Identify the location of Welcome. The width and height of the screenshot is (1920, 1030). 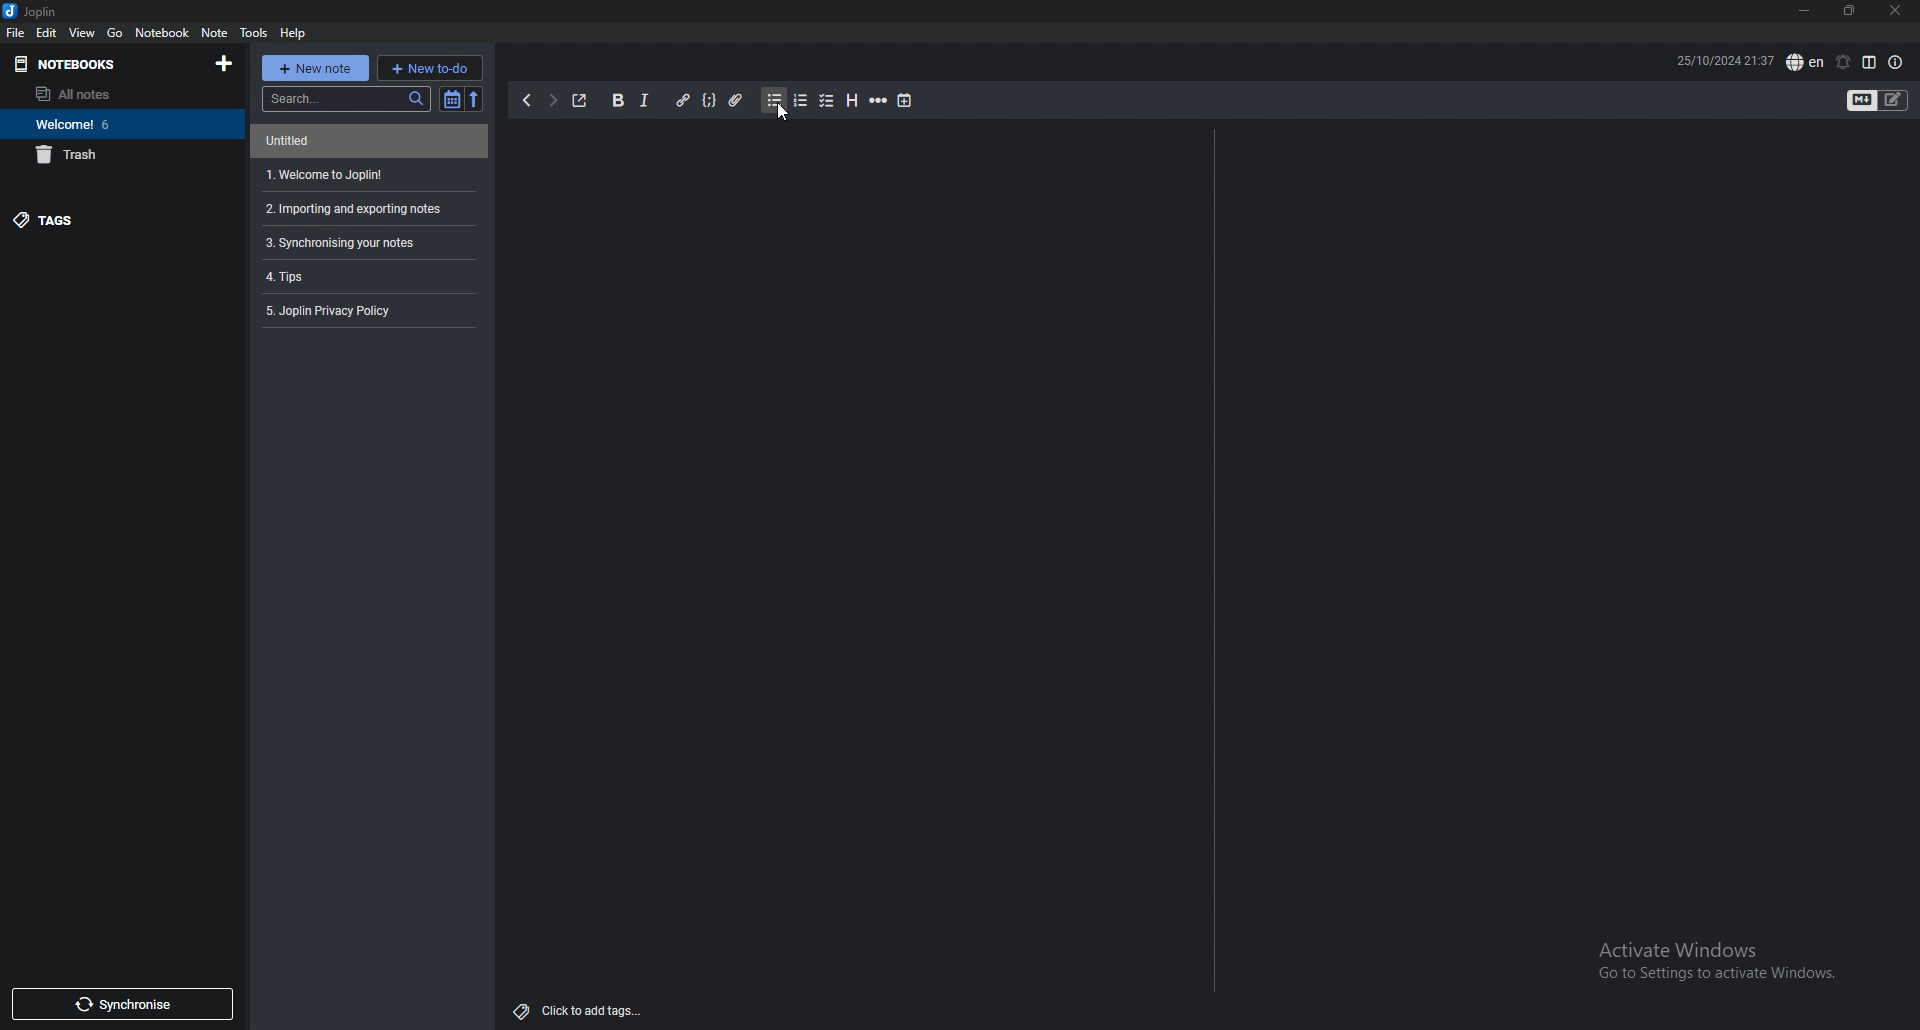
(67, 124).